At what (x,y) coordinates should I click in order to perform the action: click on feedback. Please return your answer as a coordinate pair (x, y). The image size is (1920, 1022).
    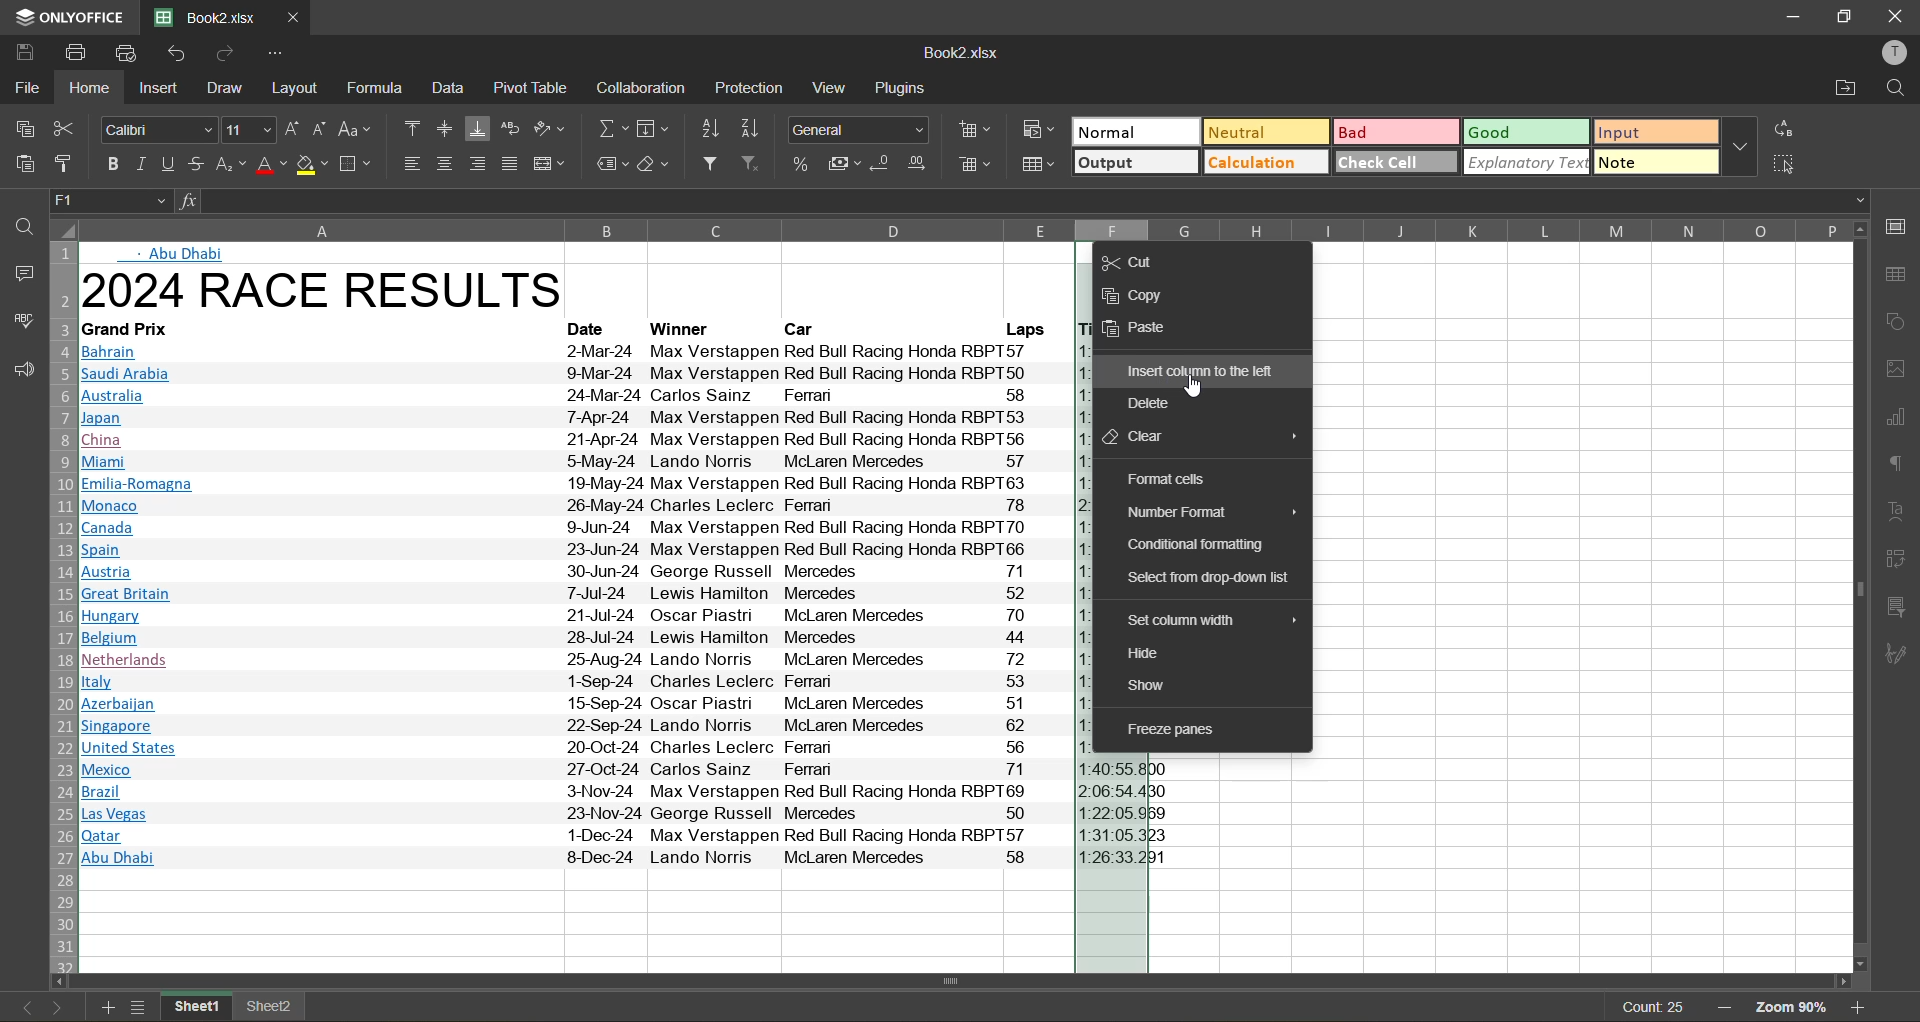
    Looking at the image, I should click on (18, 368).